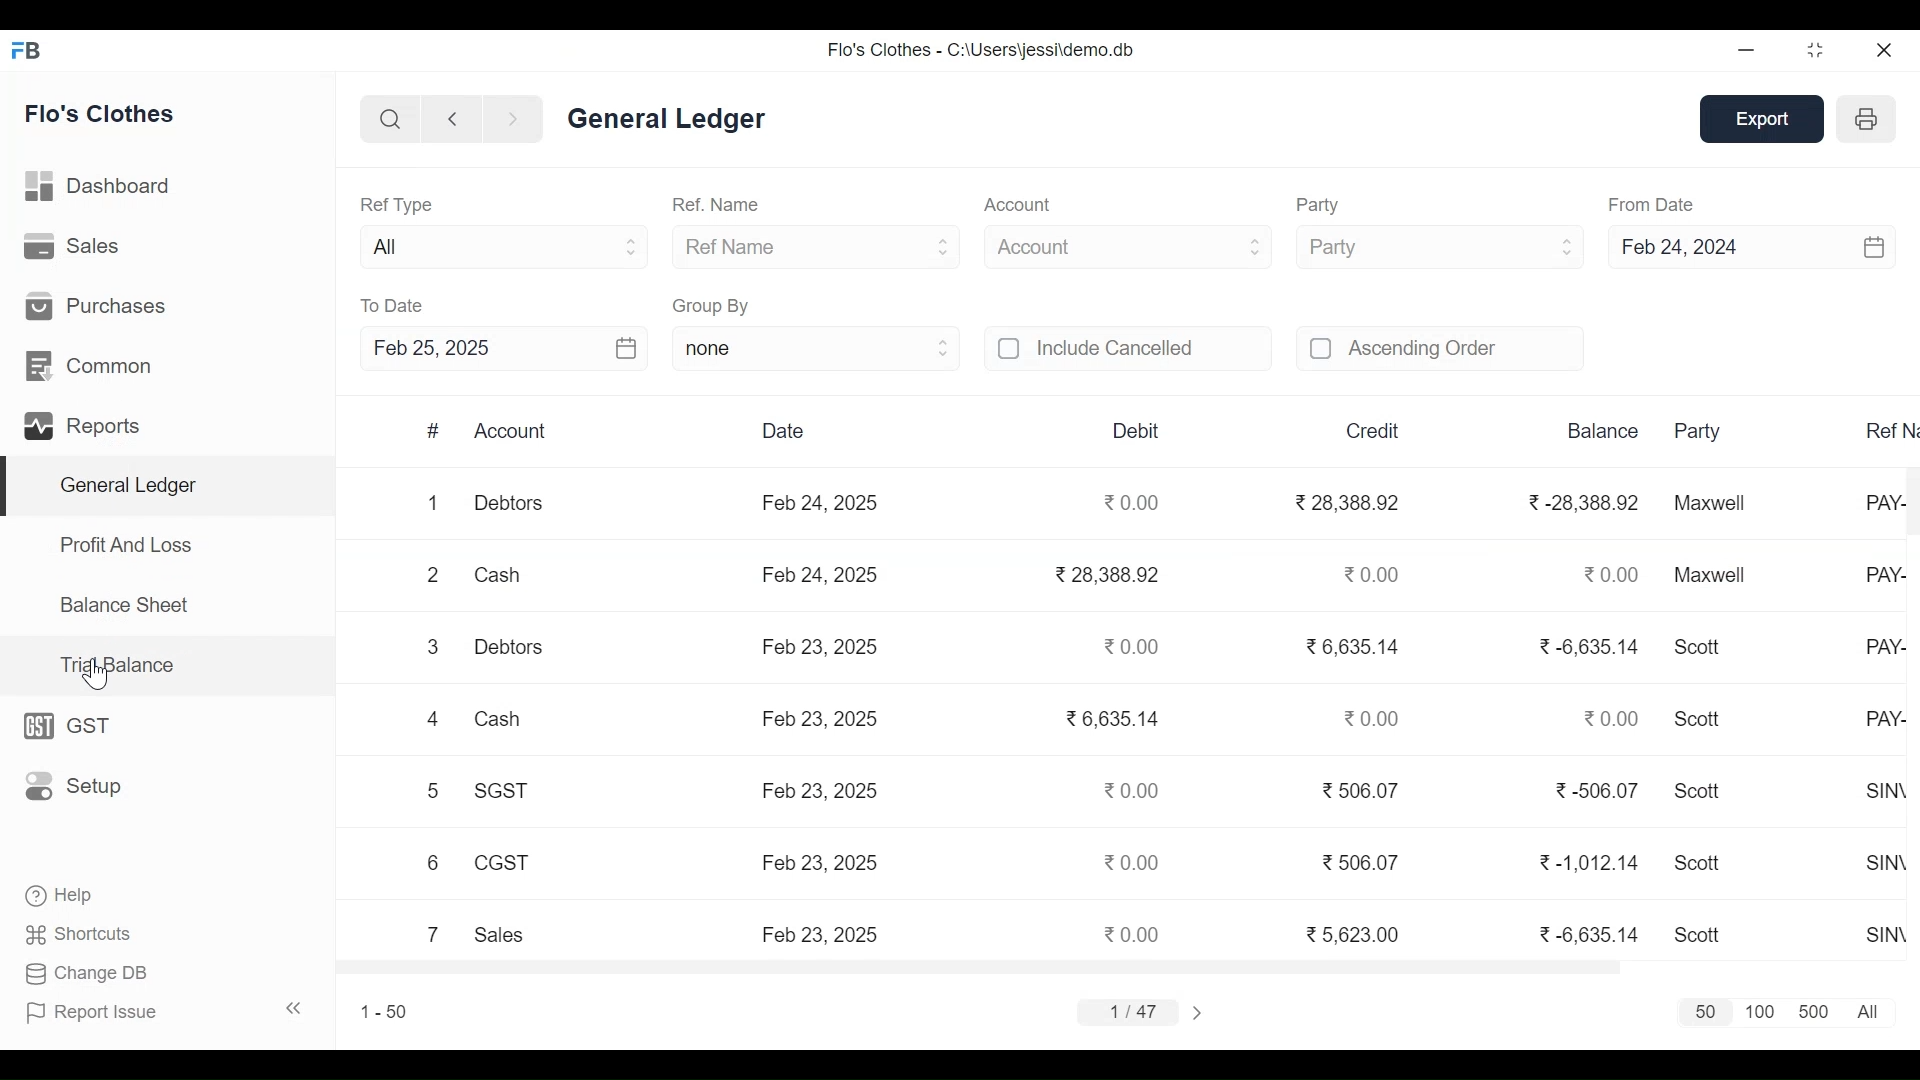 The image size is (1920, 1080). I want to click on Move Forward, so click(514, 119).